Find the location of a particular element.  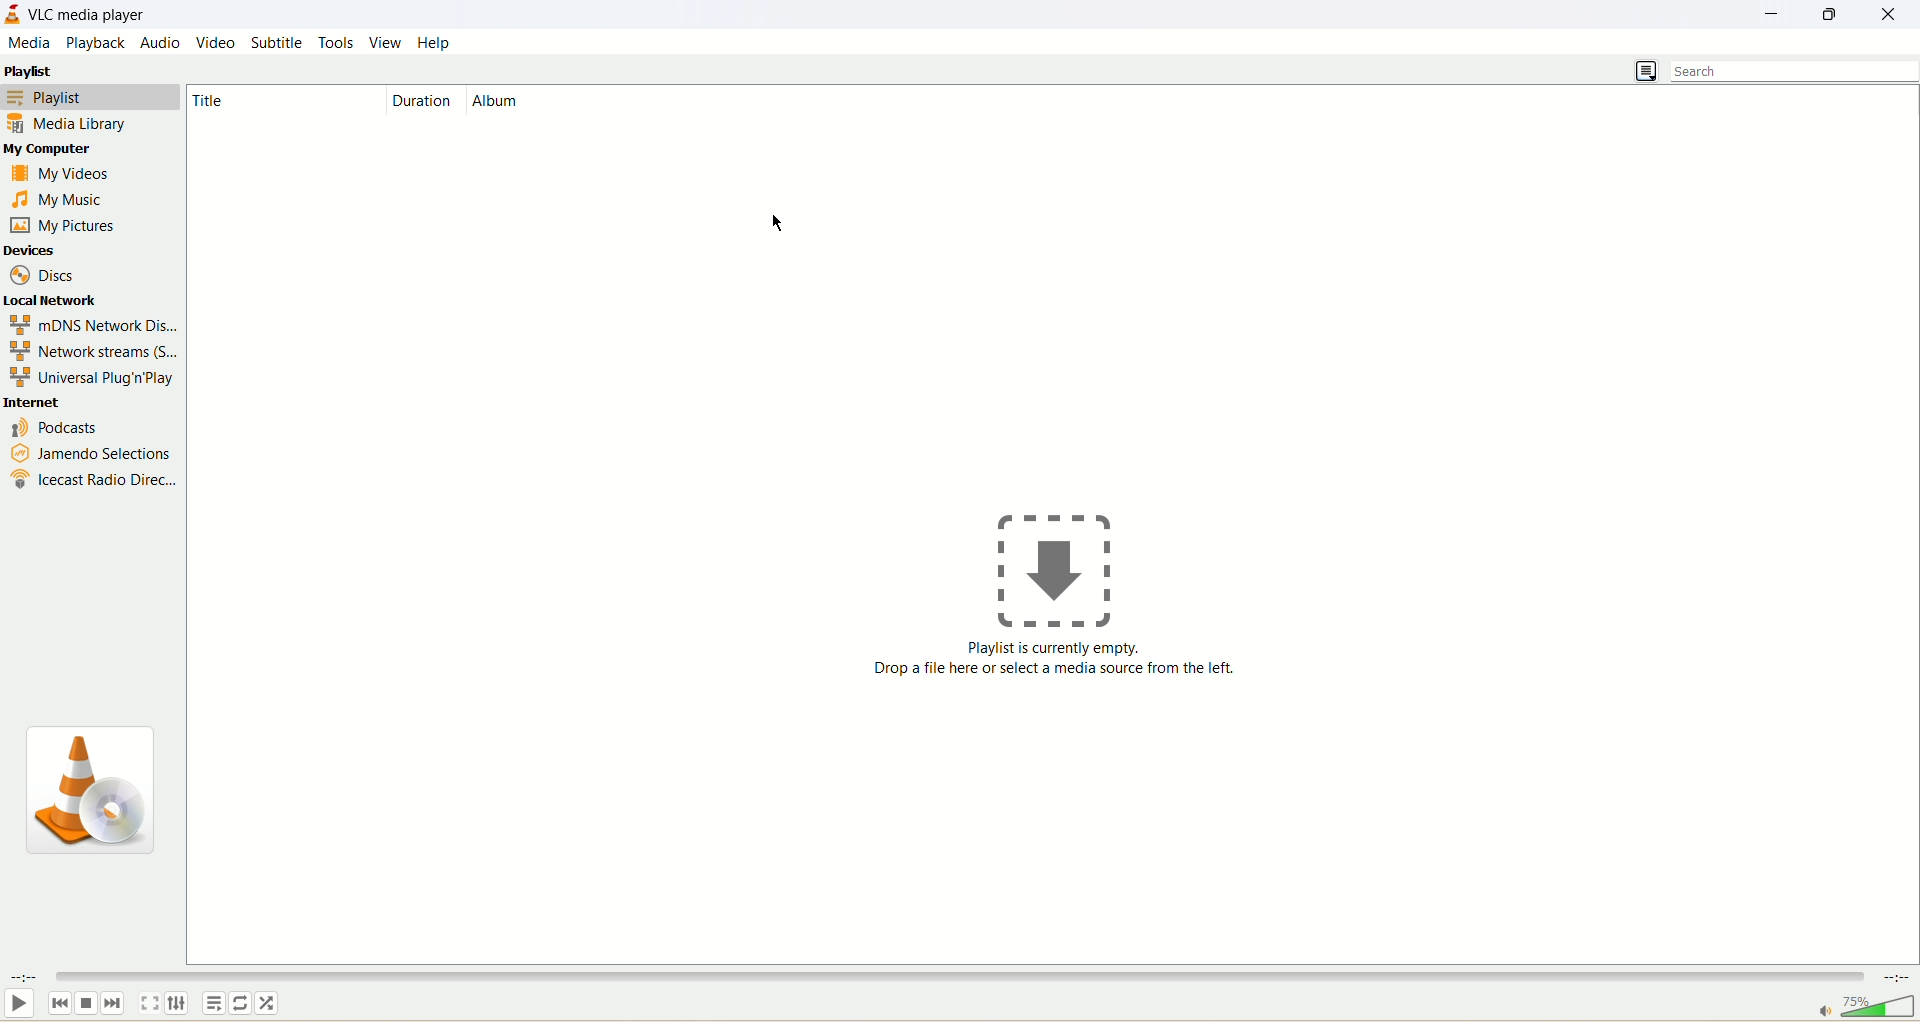

help is located at coordinates (436, 44).